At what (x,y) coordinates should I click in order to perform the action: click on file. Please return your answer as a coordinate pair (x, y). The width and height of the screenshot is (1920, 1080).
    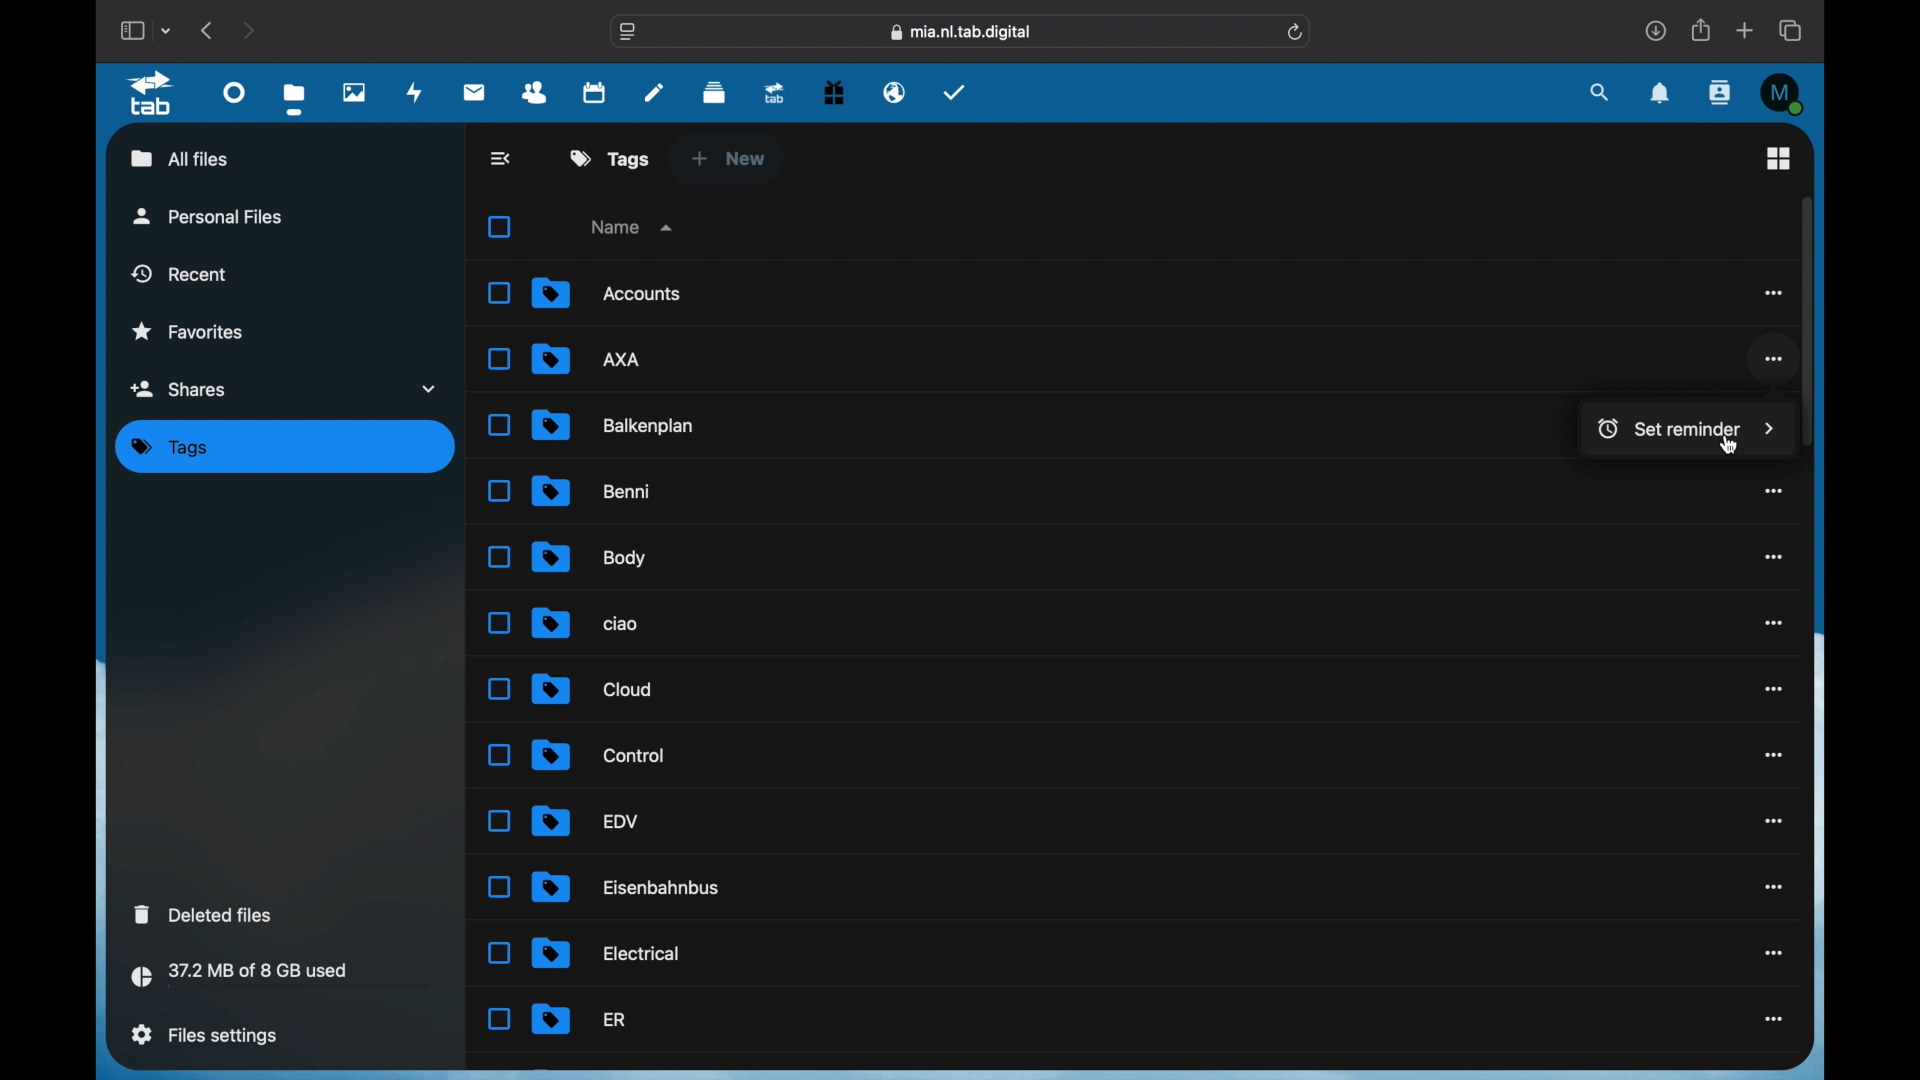
    Looking at the image, I should click on (617, 424).